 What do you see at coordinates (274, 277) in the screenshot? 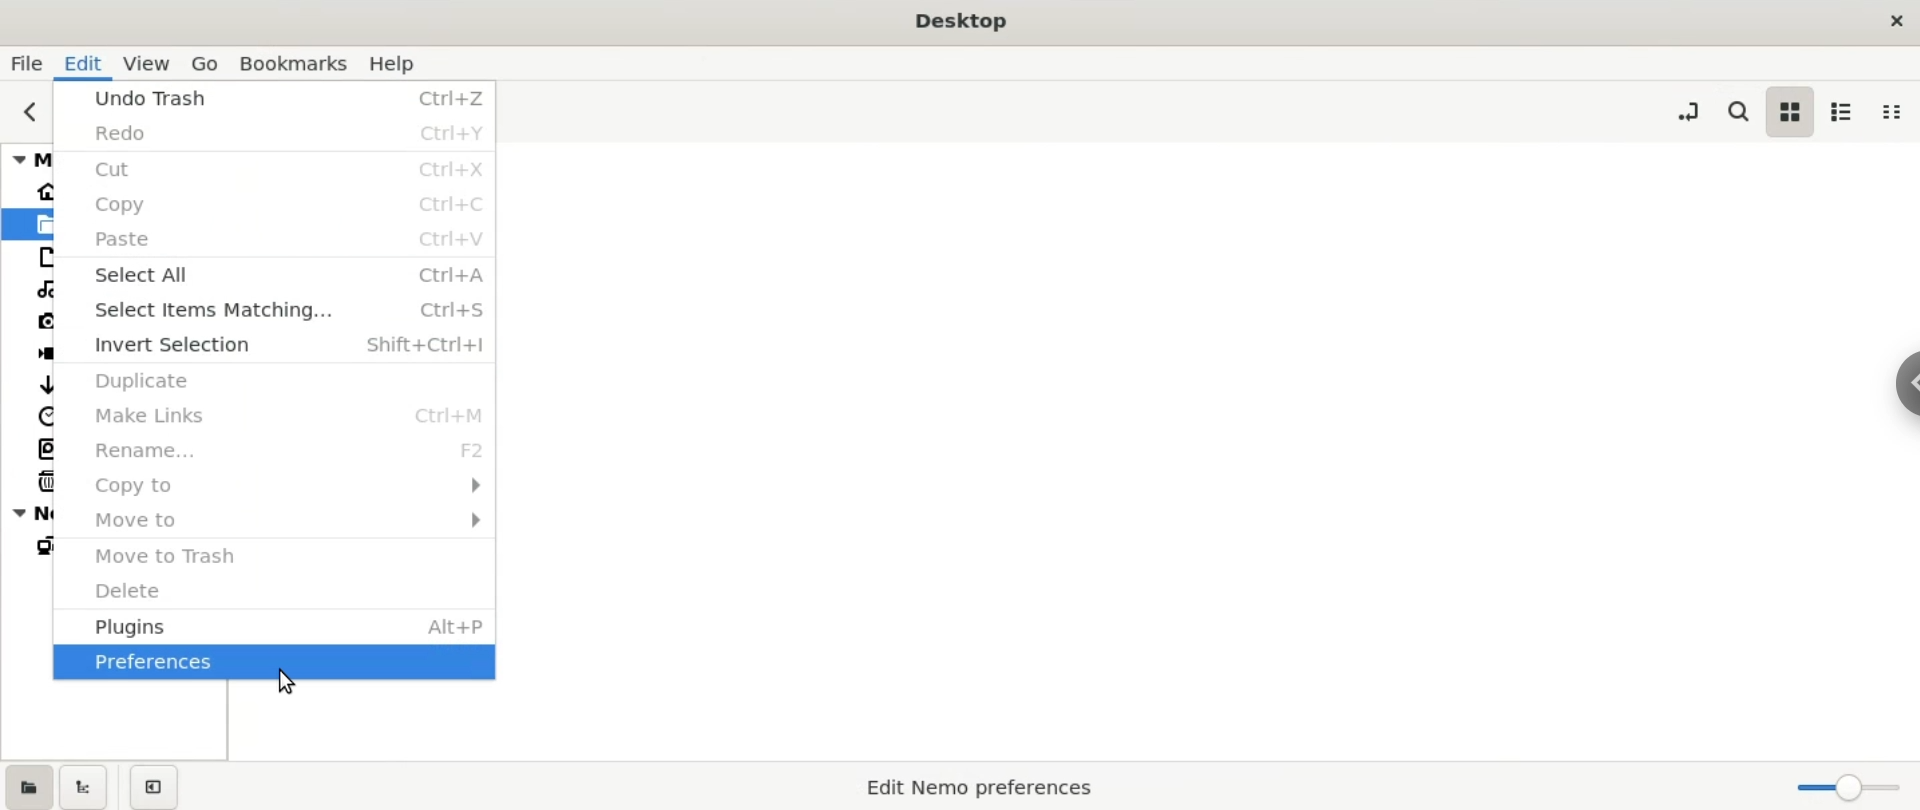
I see `select all` at bounding box center [274, 277].